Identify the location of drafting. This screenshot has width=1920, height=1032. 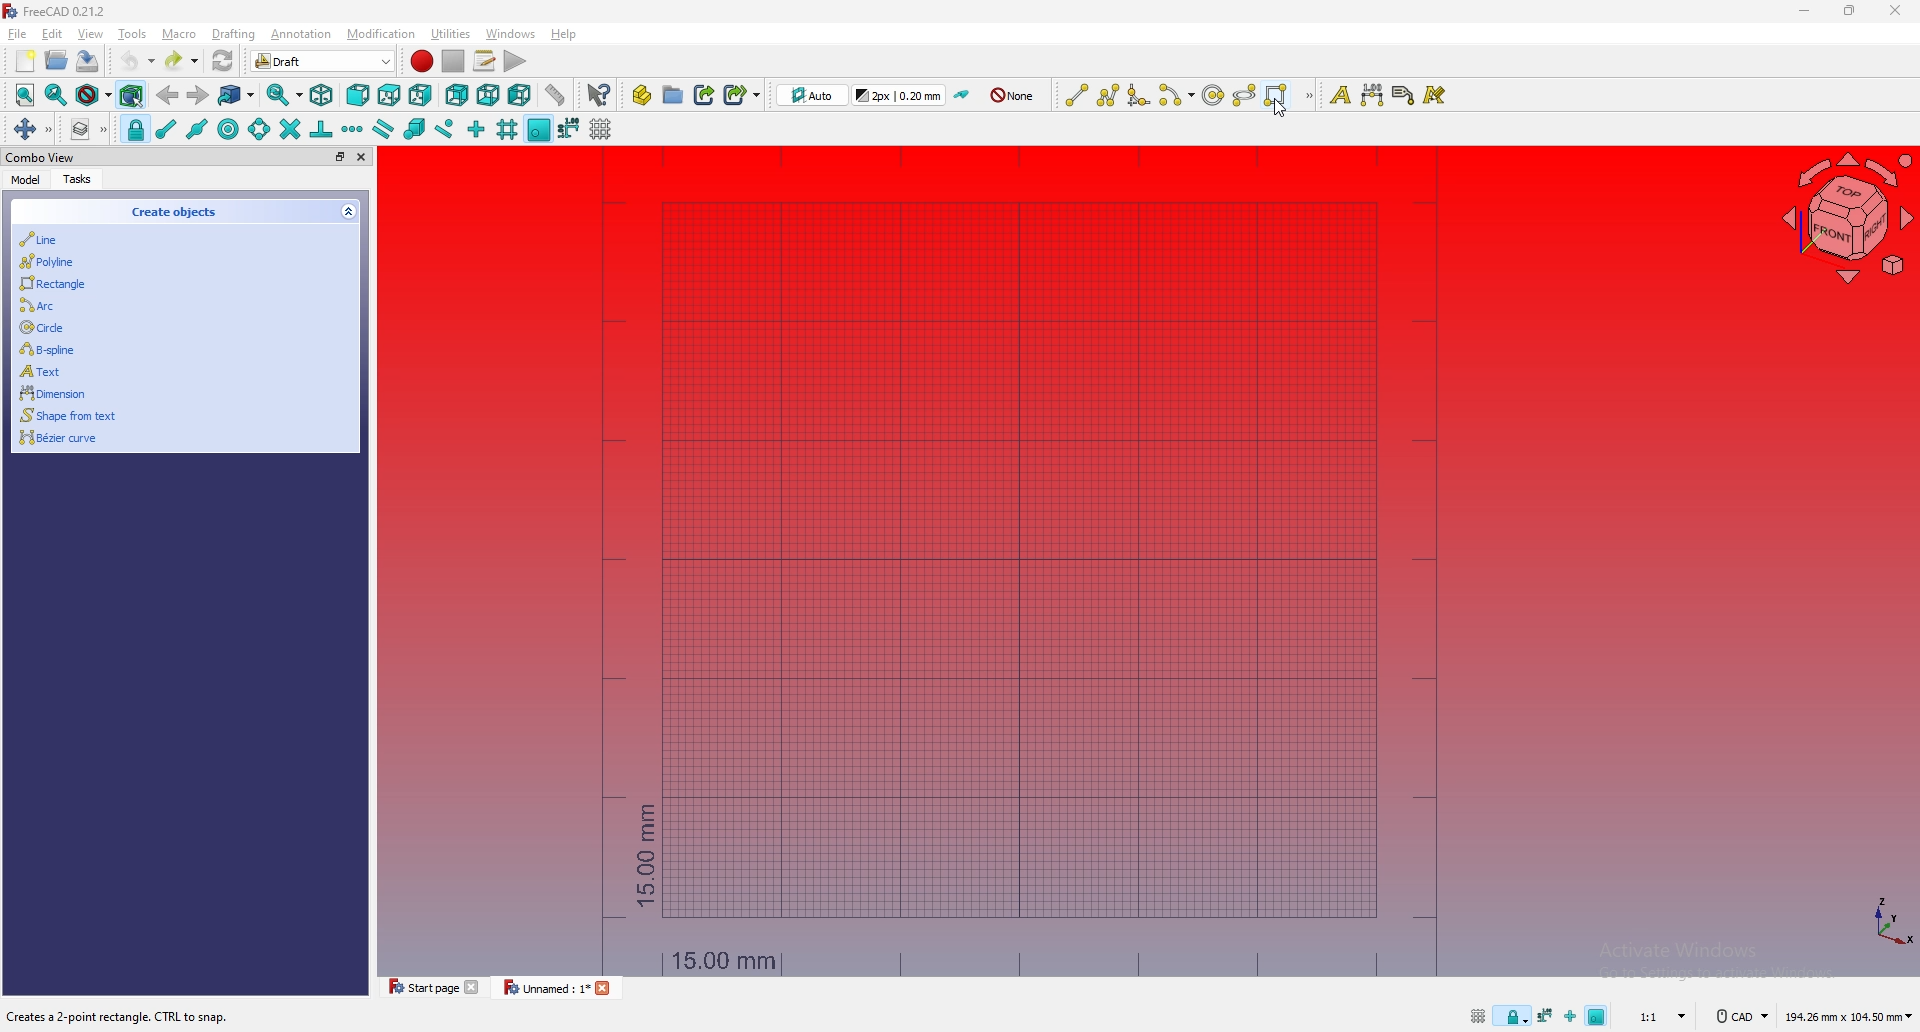
(235, 34).